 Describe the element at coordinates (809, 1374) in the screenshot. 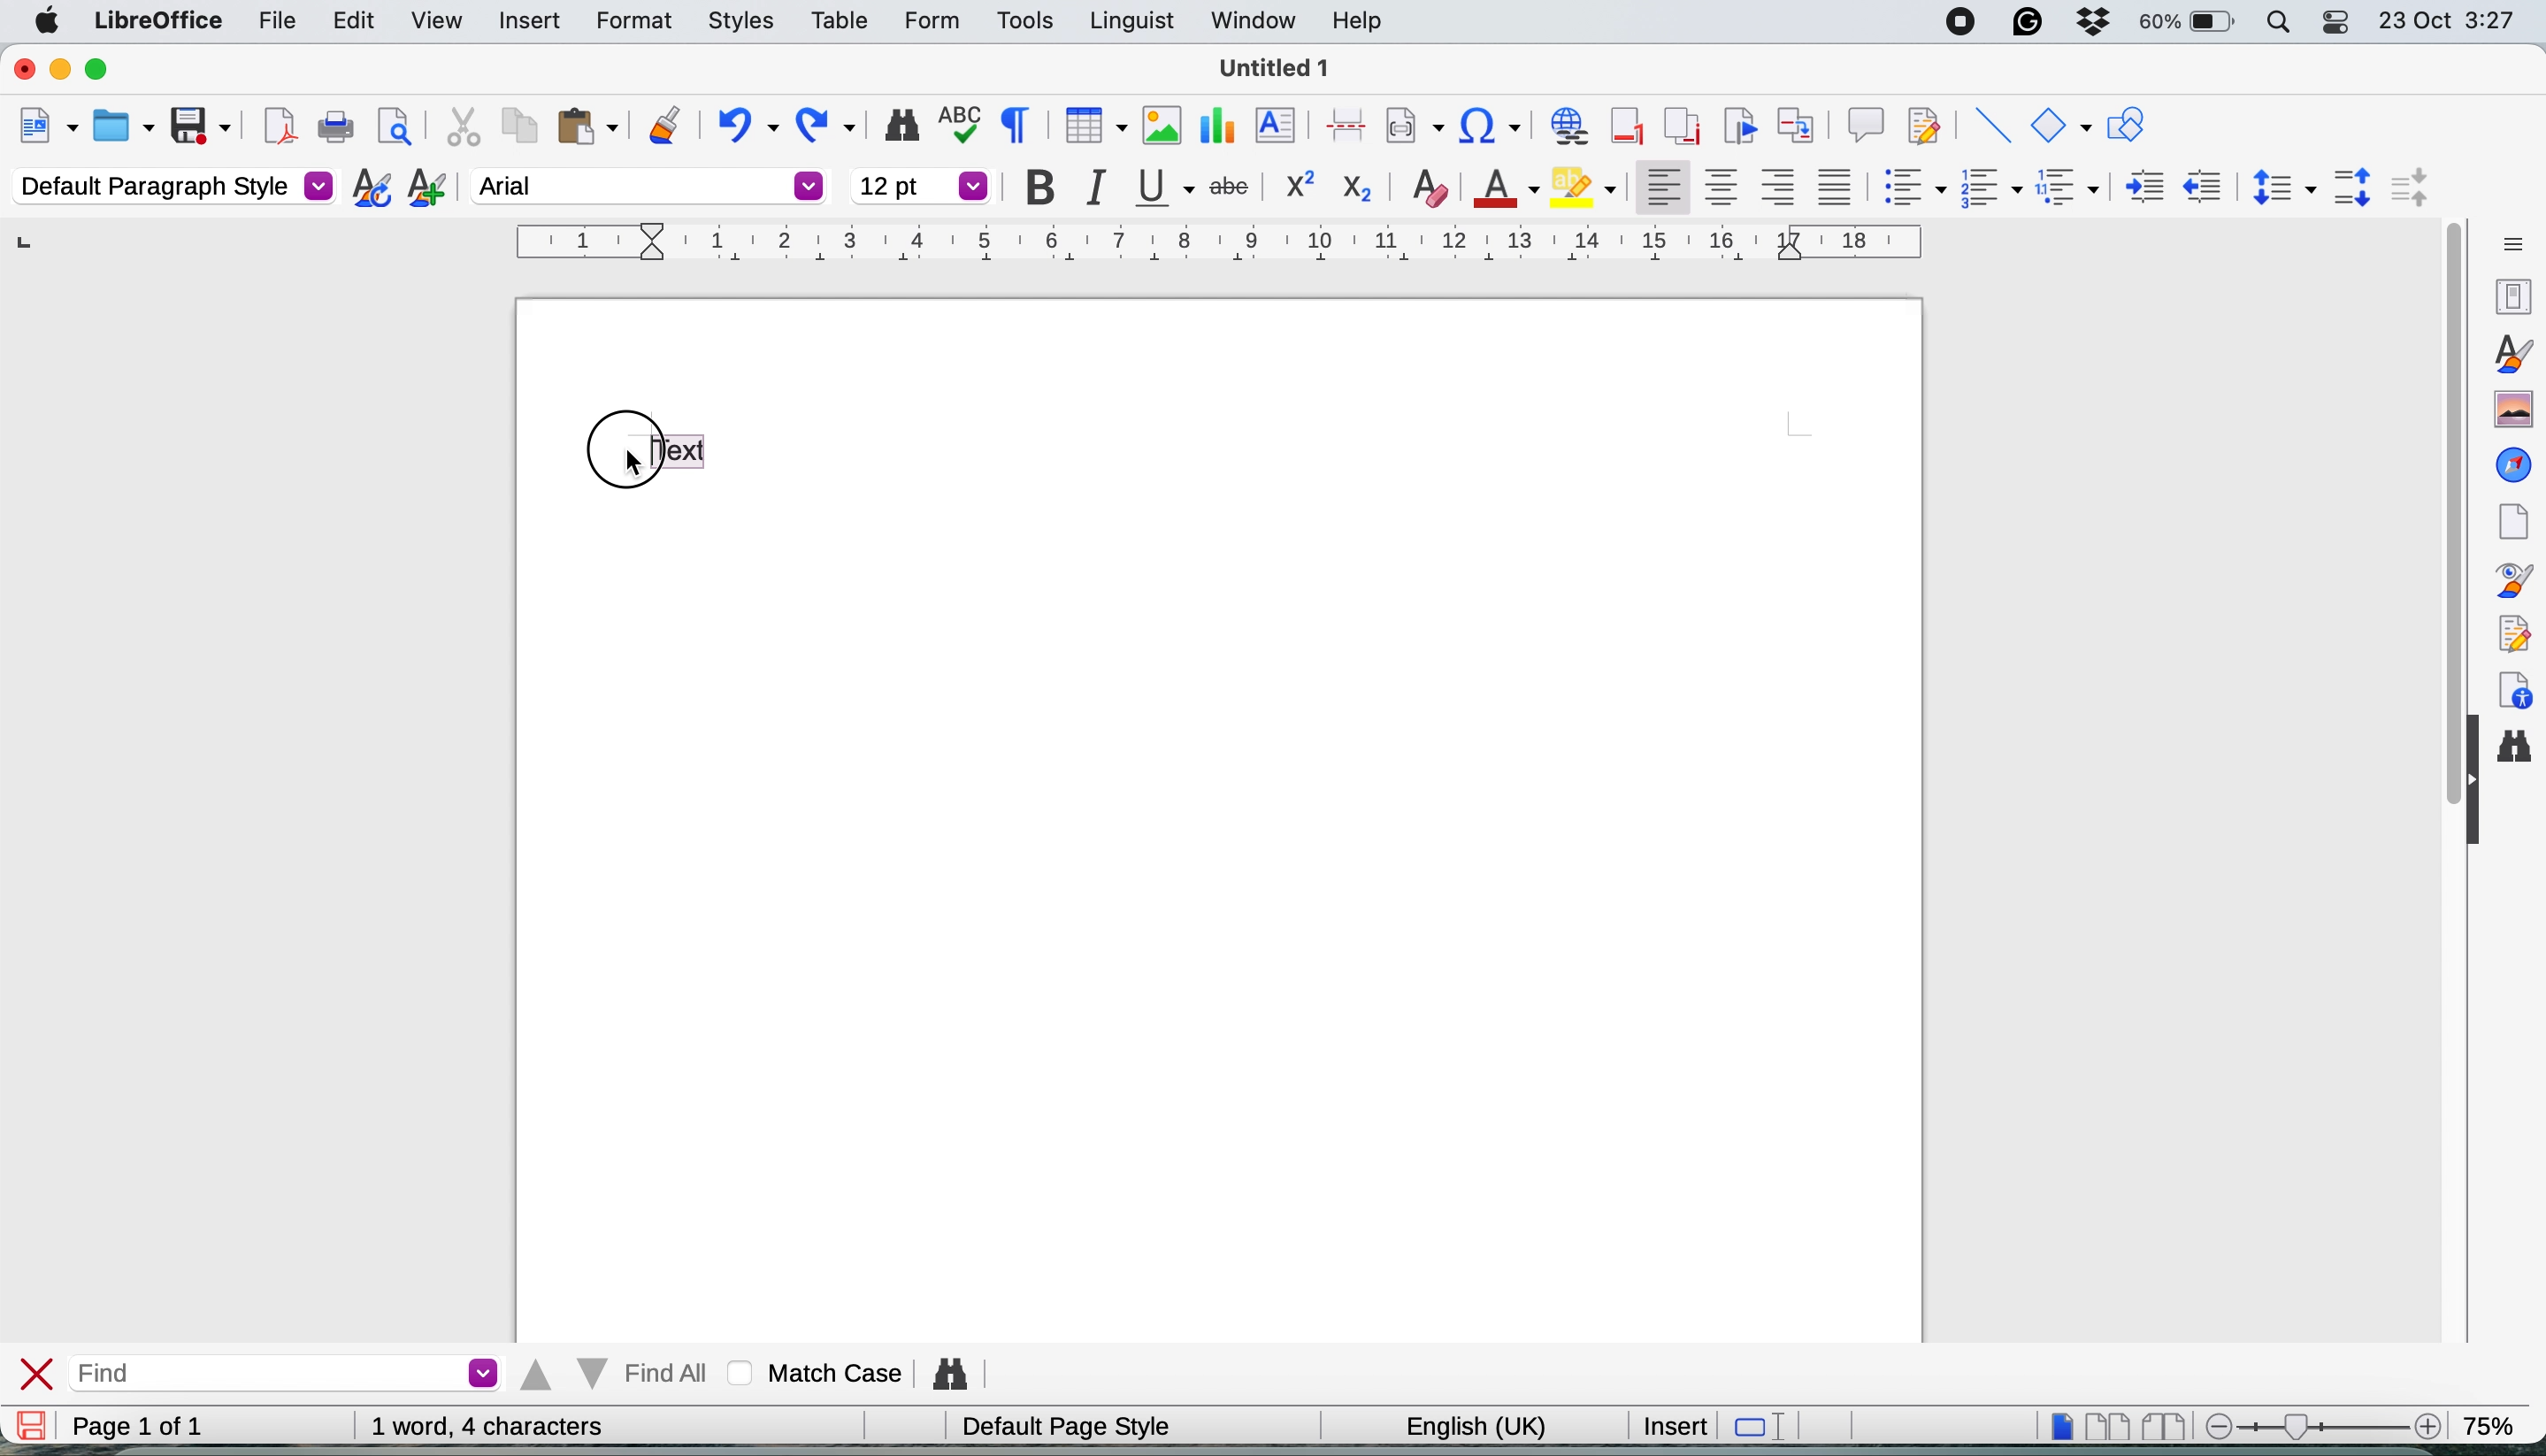

I see `match case` at that location.